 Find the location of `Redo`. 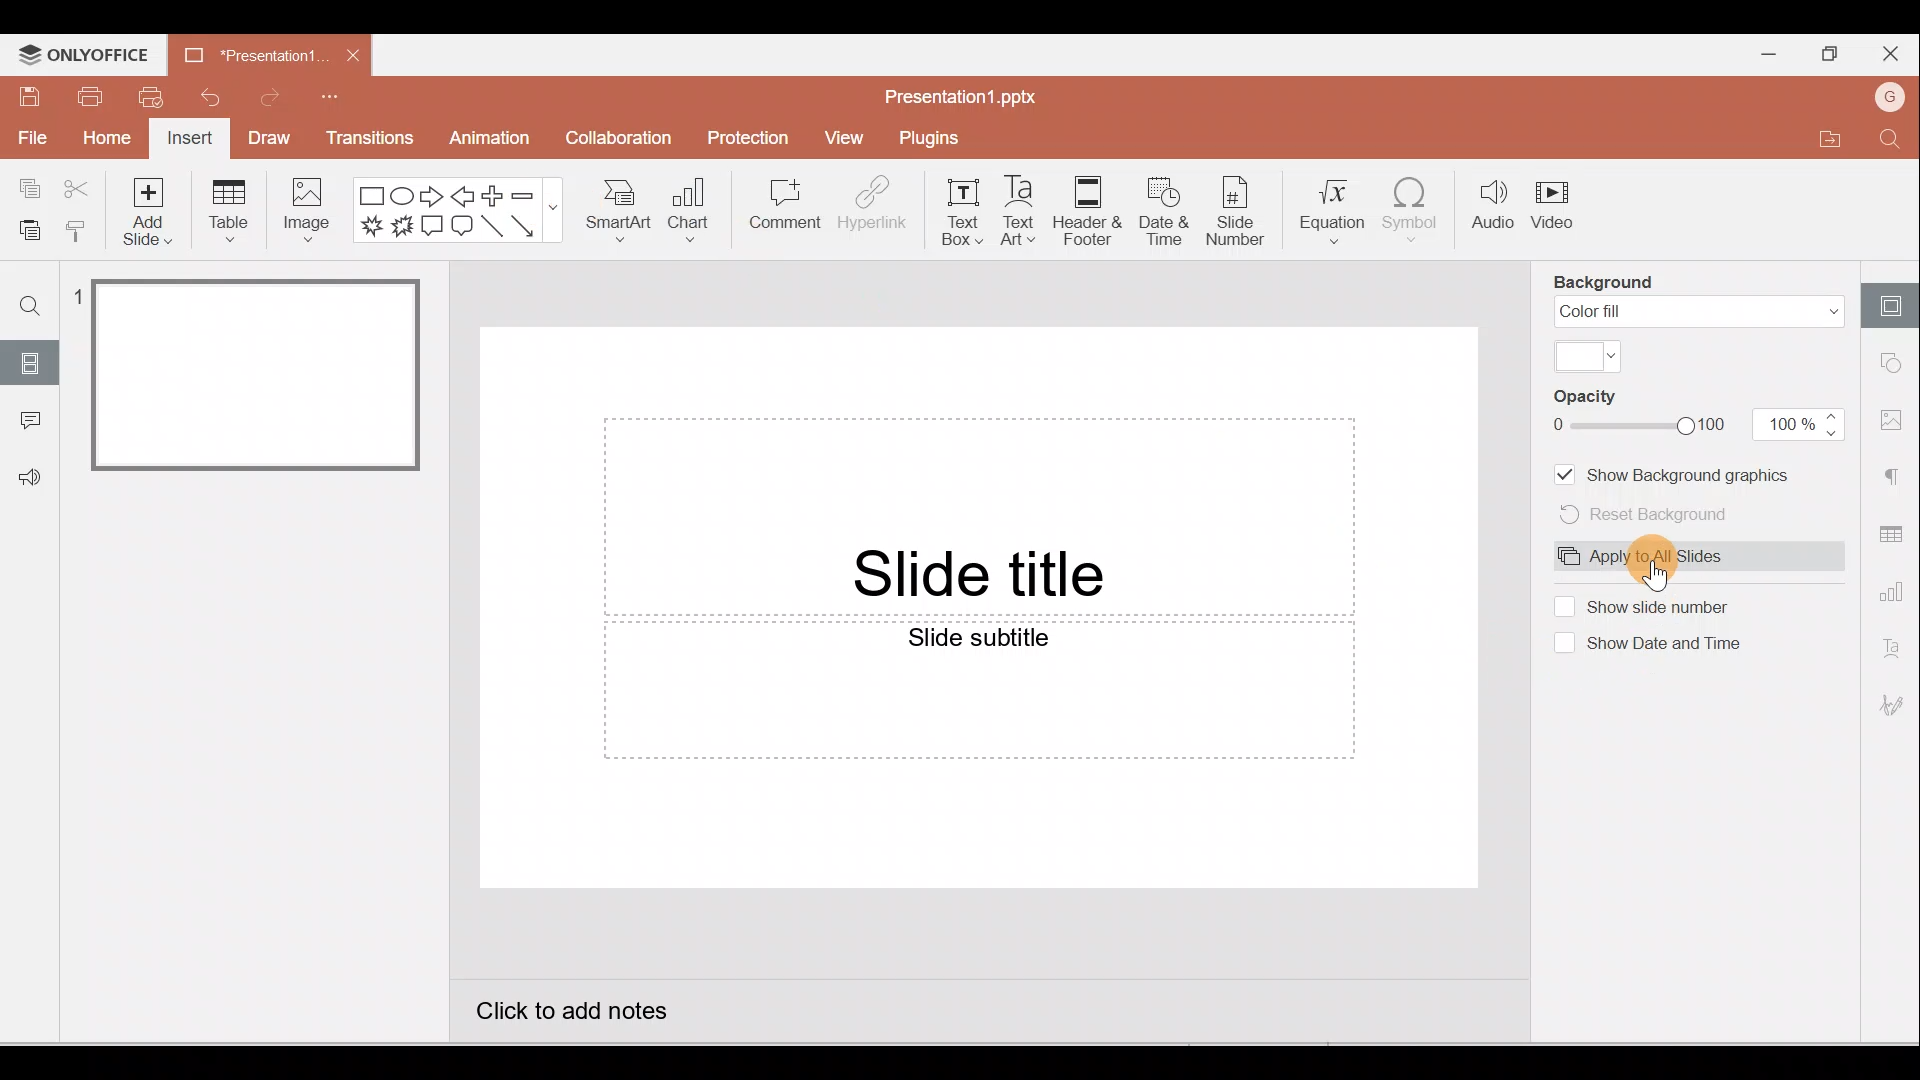

Redo is located at coordinates (276, 96).